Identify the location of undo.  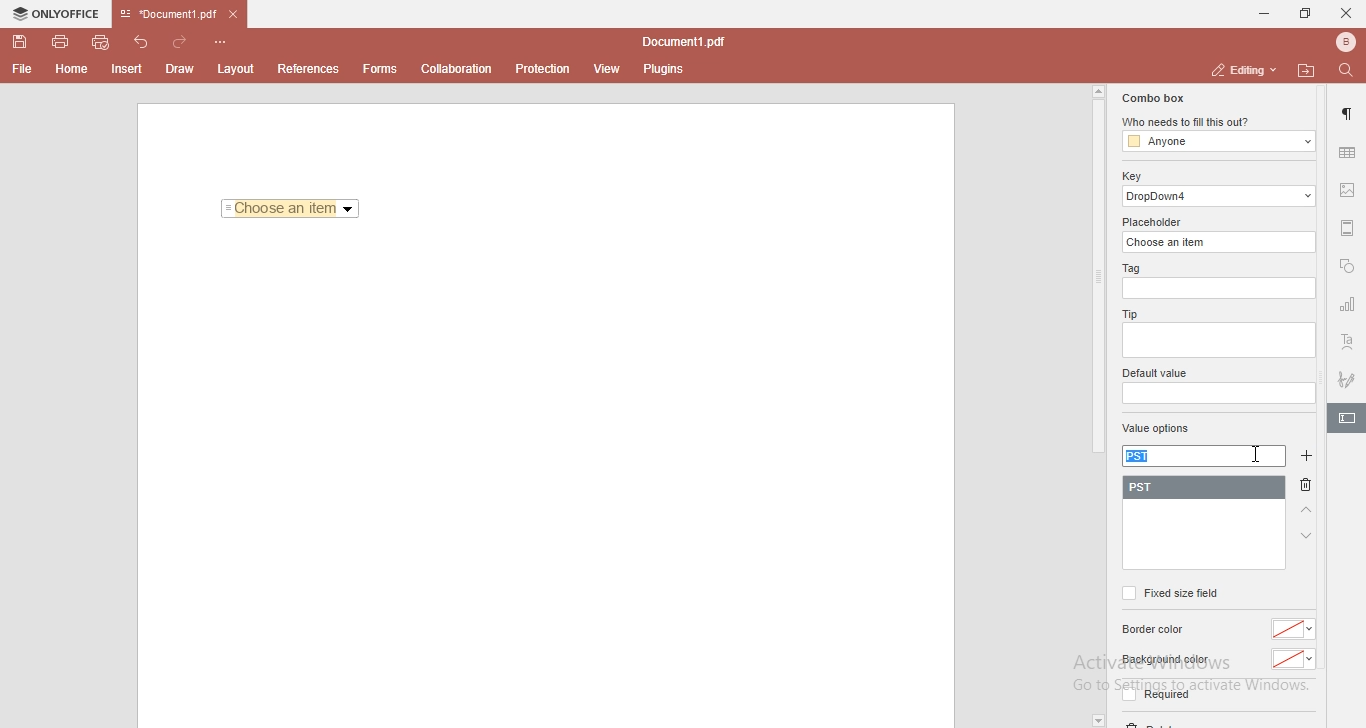
(144, 40).